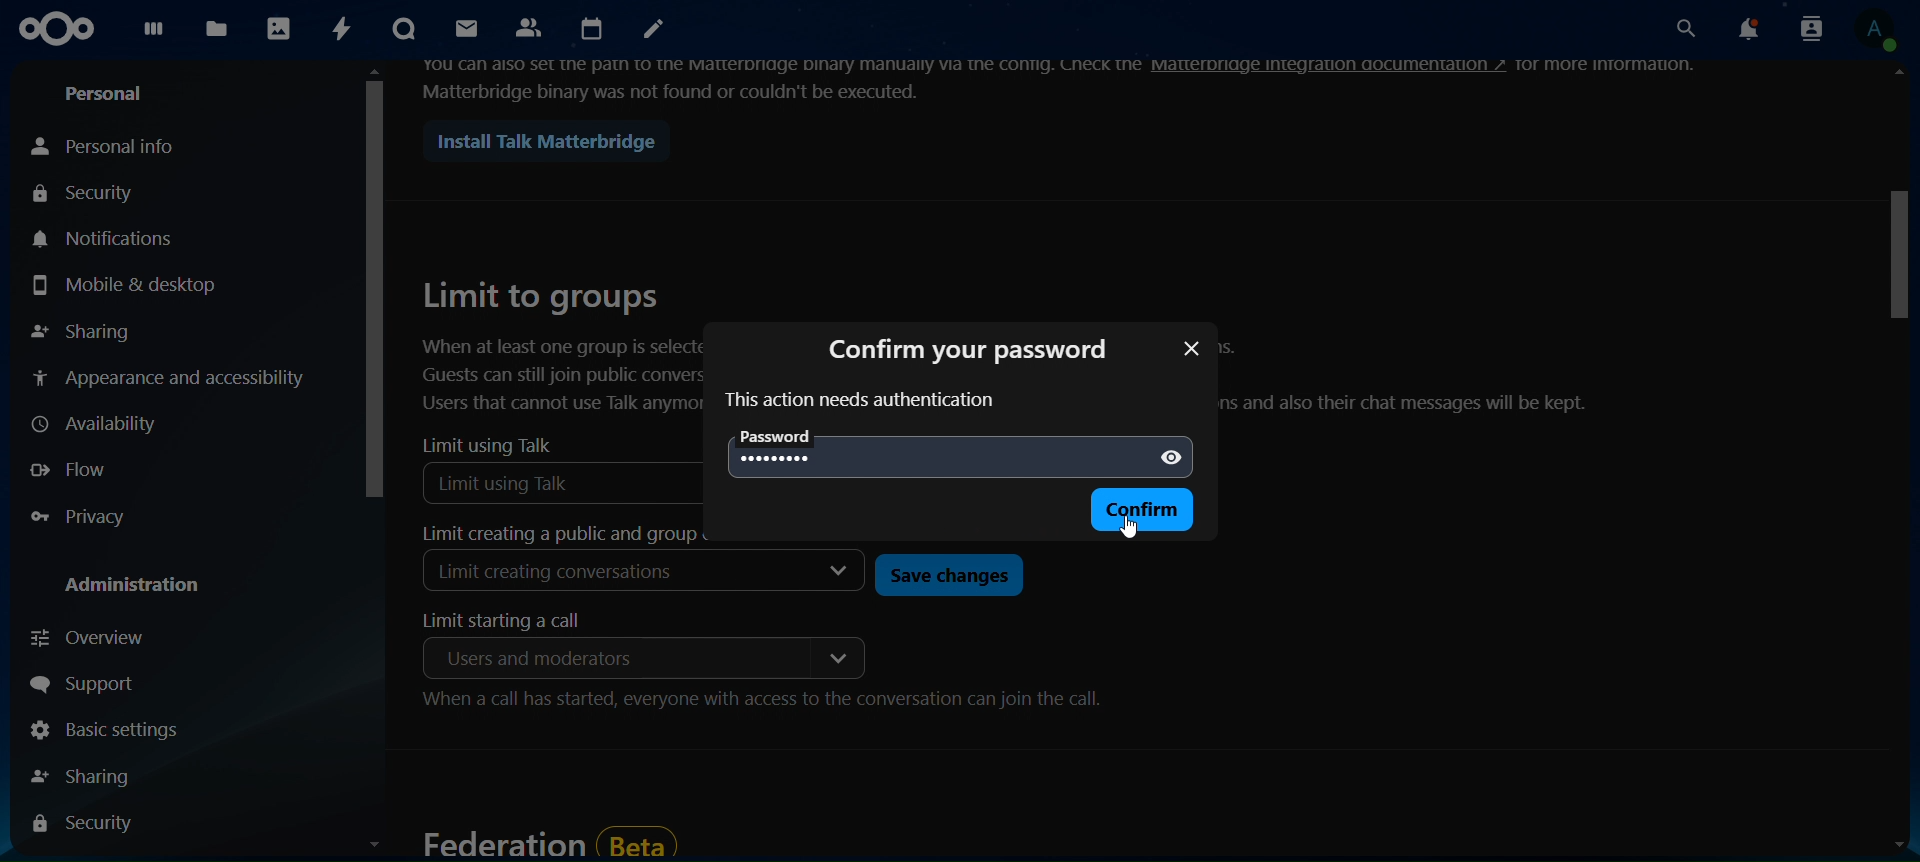 This screenshot has height=862, width=1920. I want to click on cursor, so click(1133, 529).